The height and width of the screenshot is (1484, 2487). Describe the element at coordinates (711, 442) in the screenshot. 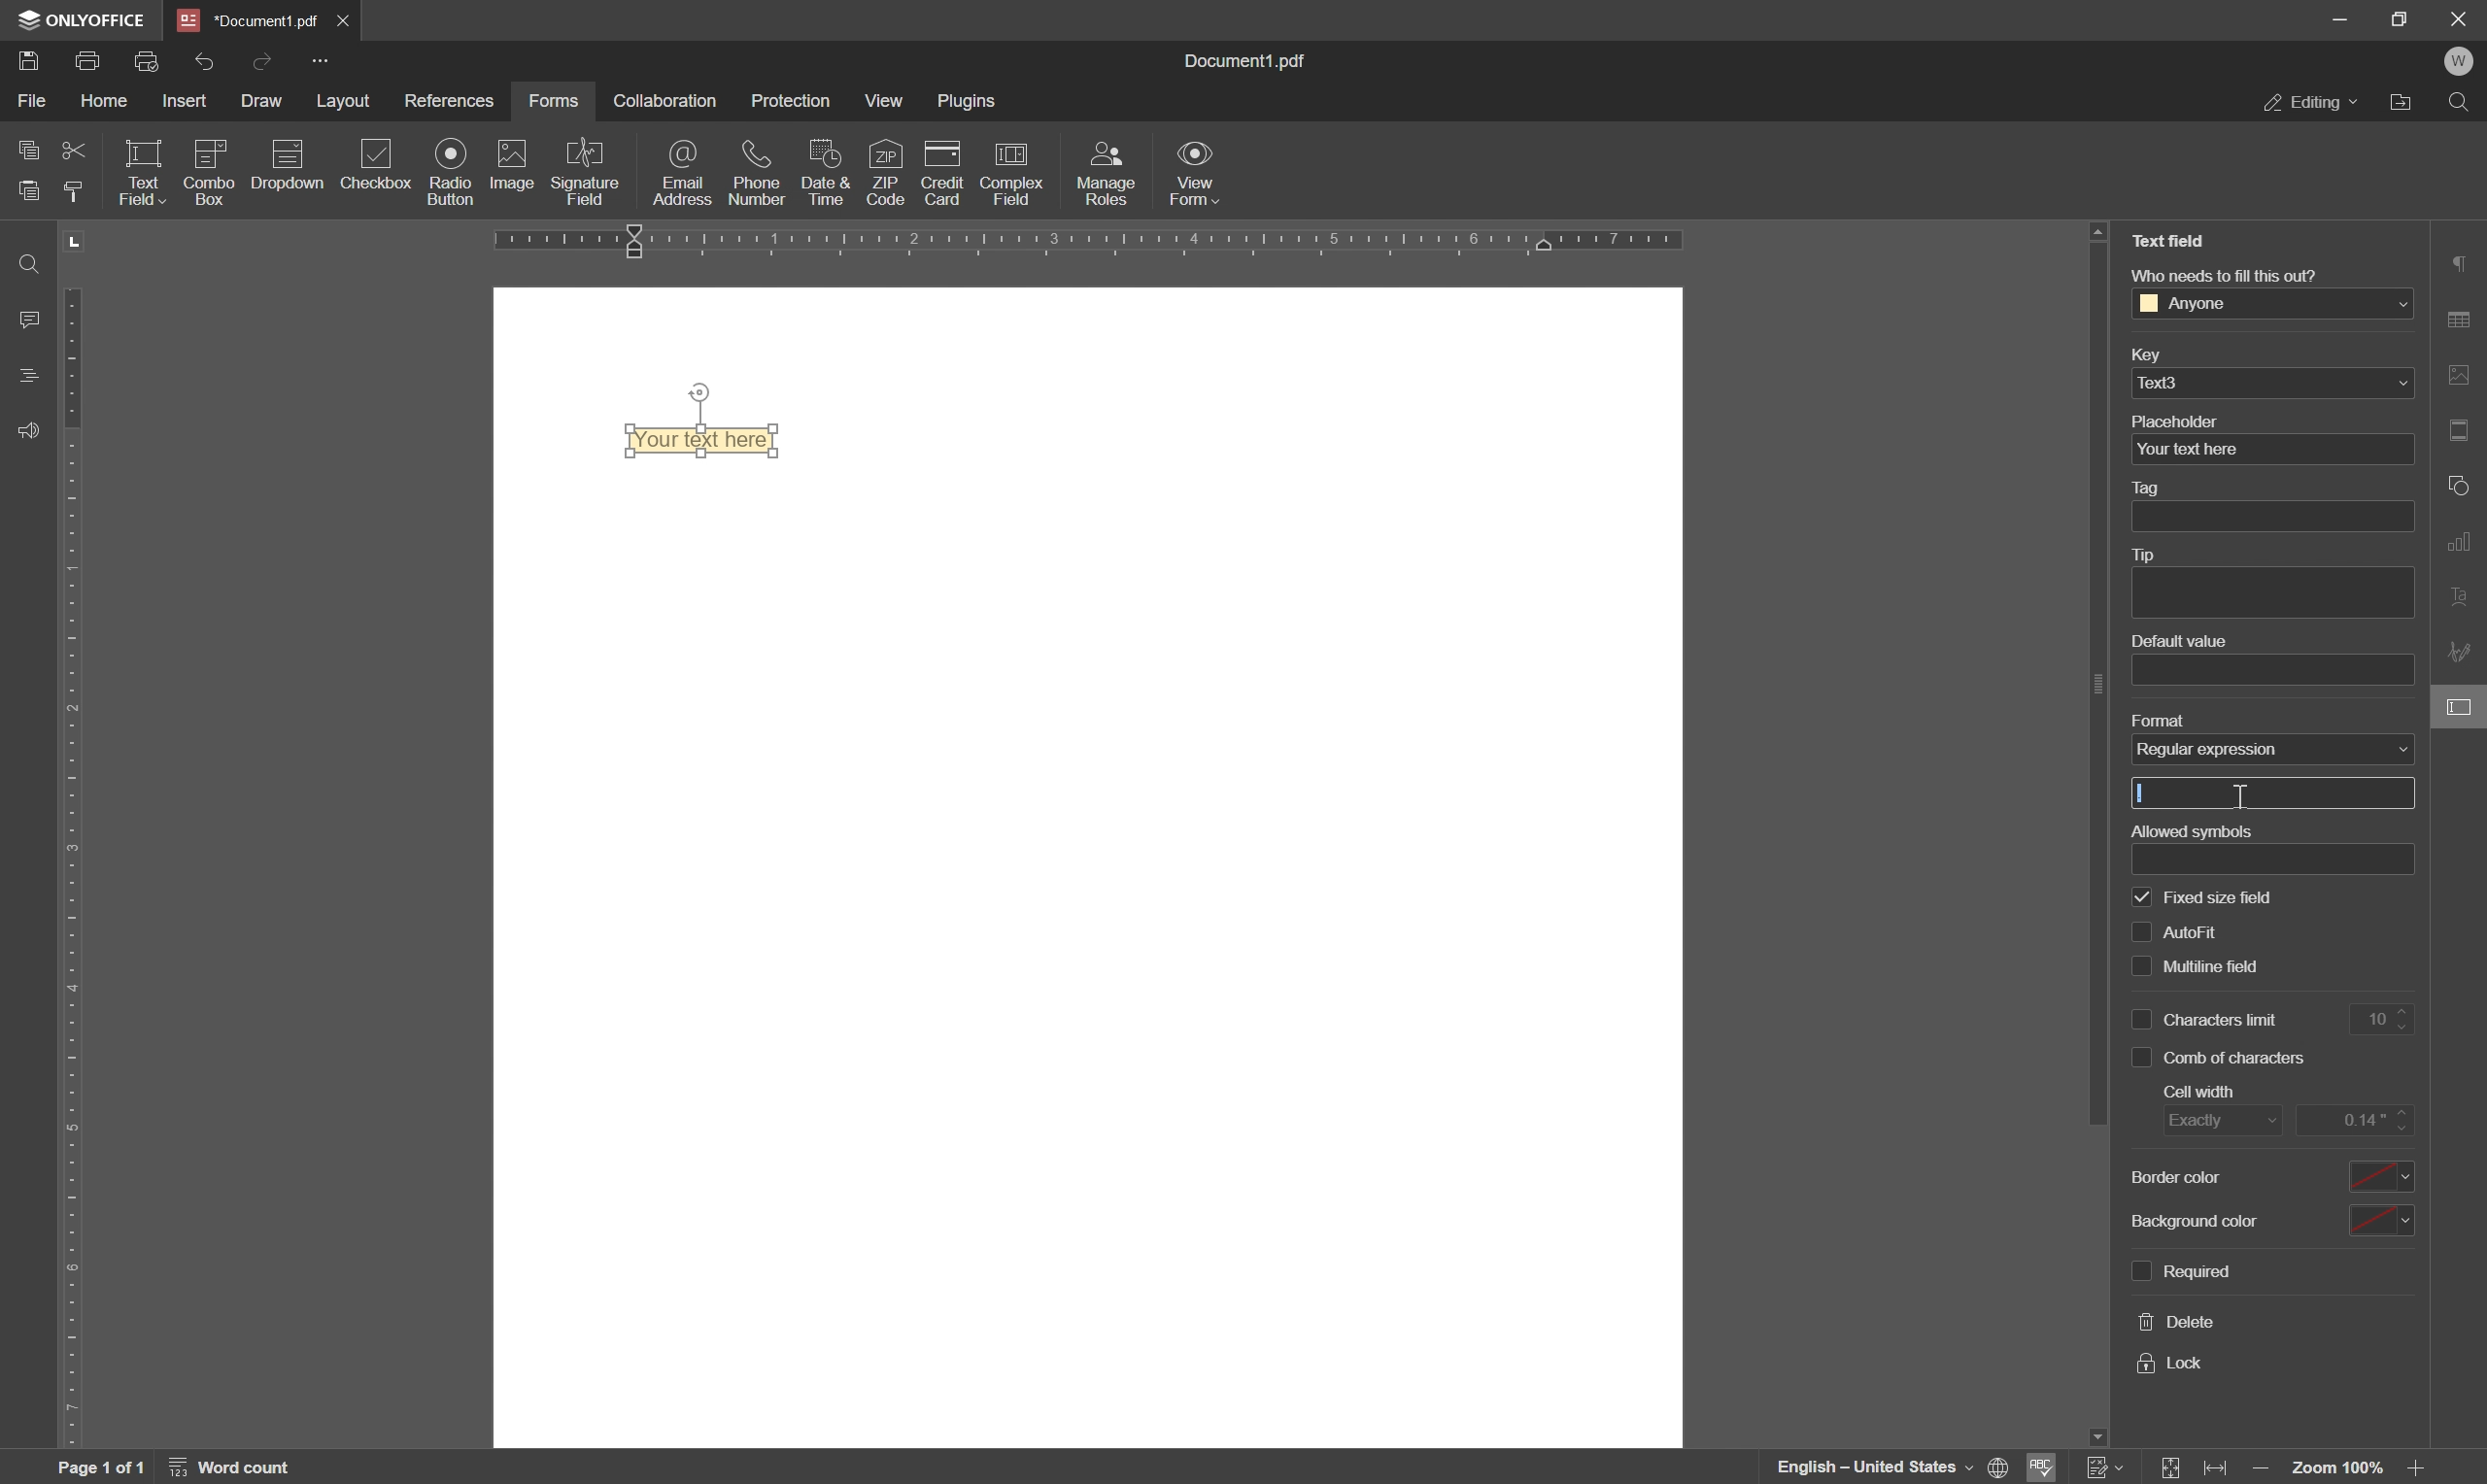

I see `Text field` at that location.